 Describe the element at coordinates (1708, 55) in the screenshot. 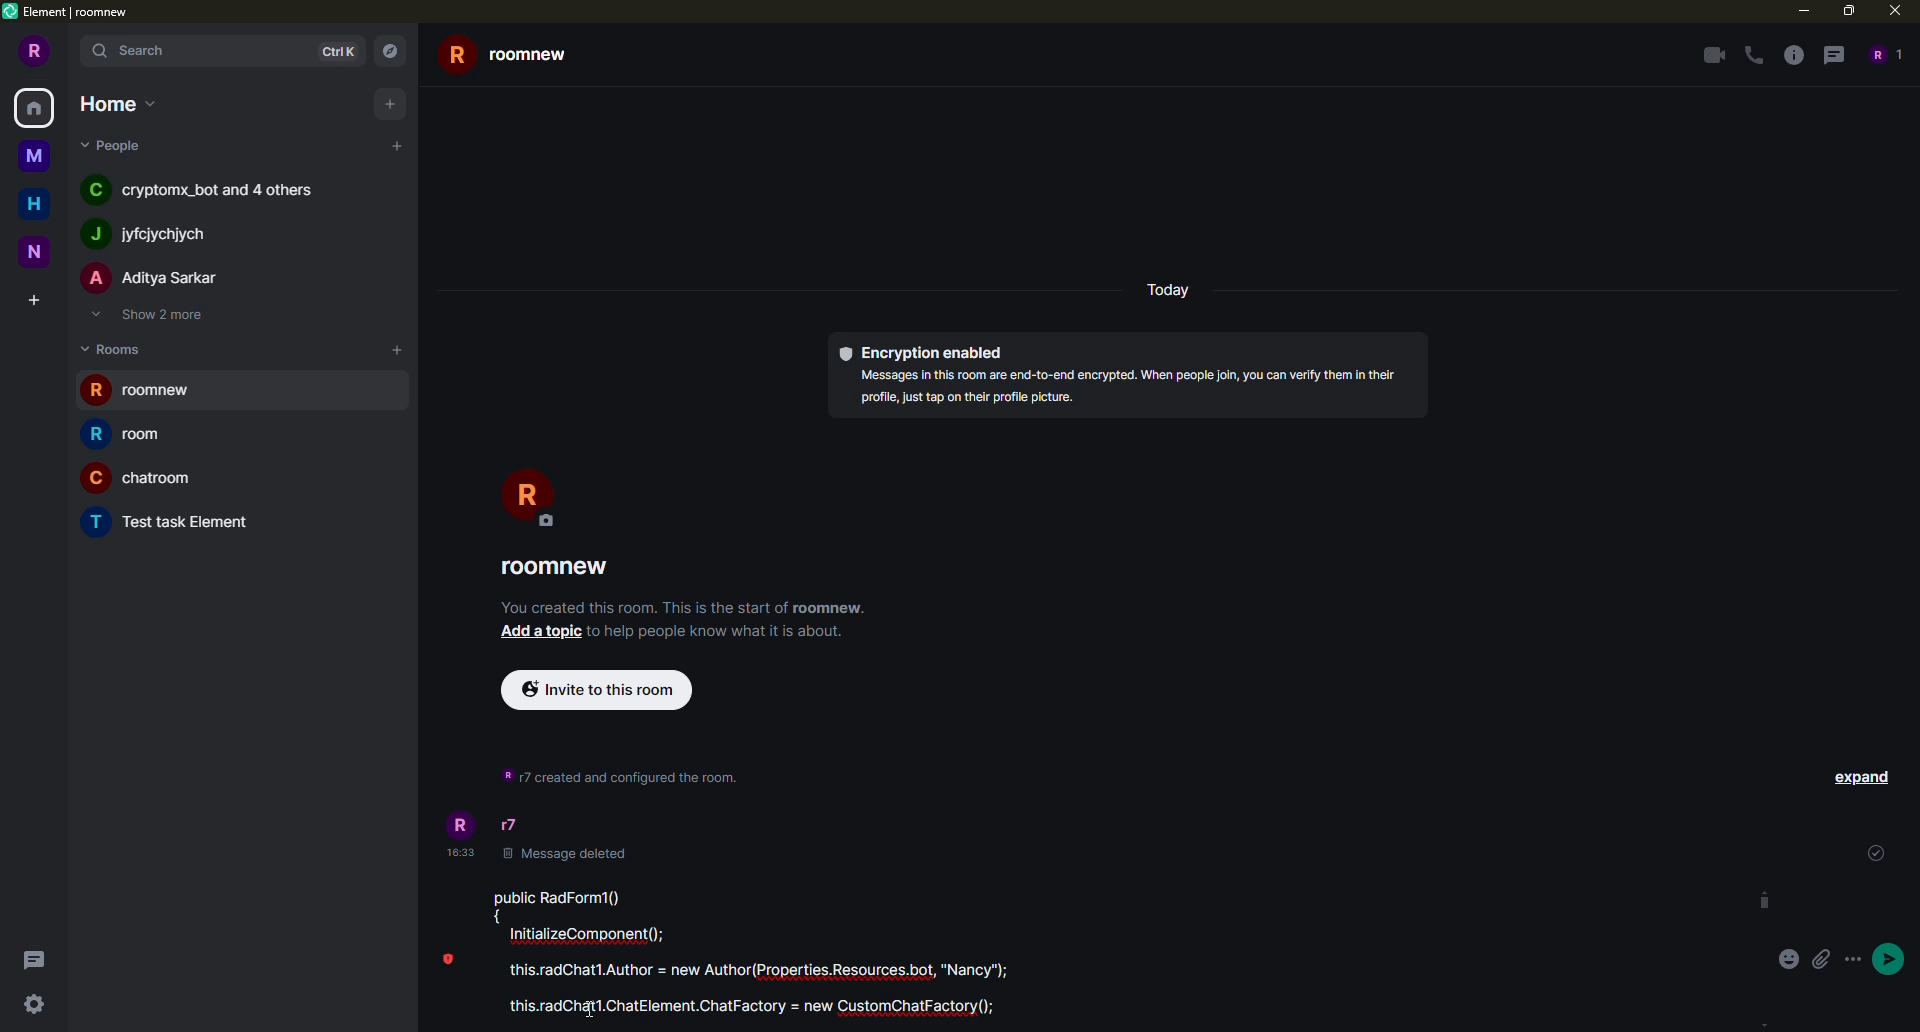

I see `video call` at that location.